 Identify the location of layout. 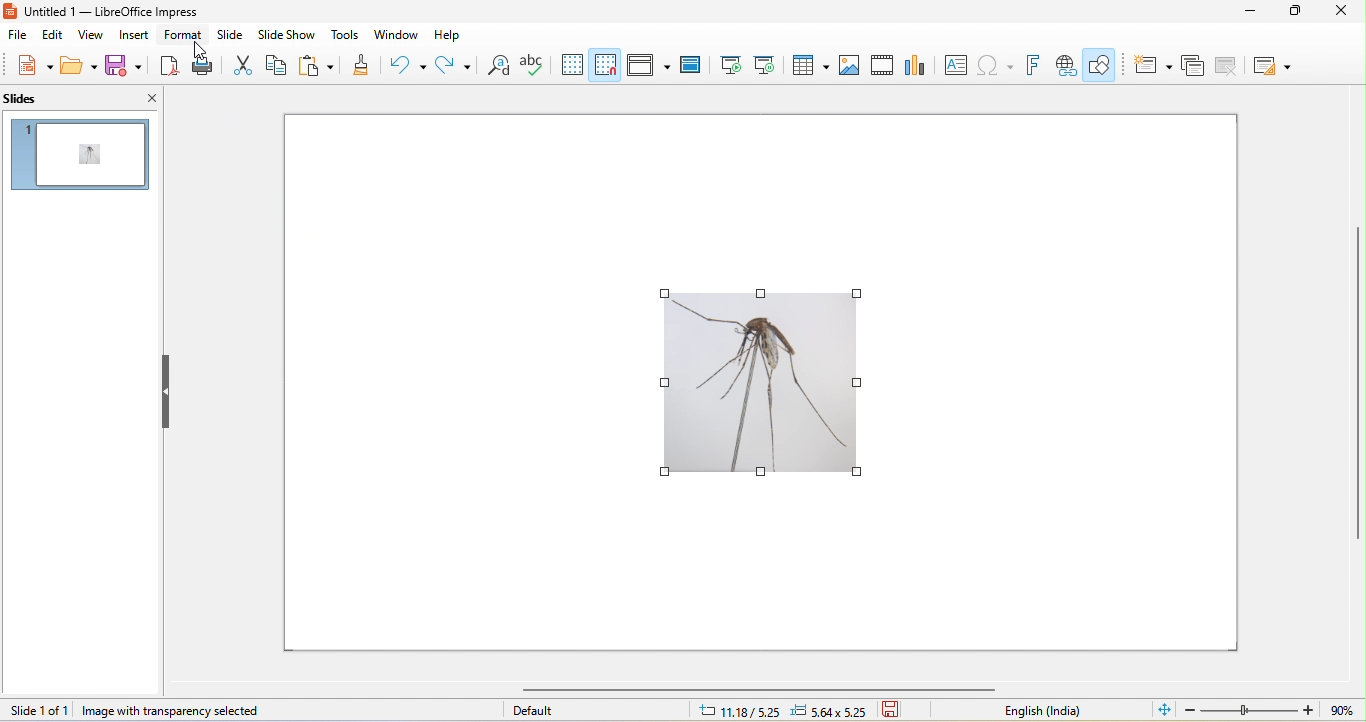
(1270, 67).